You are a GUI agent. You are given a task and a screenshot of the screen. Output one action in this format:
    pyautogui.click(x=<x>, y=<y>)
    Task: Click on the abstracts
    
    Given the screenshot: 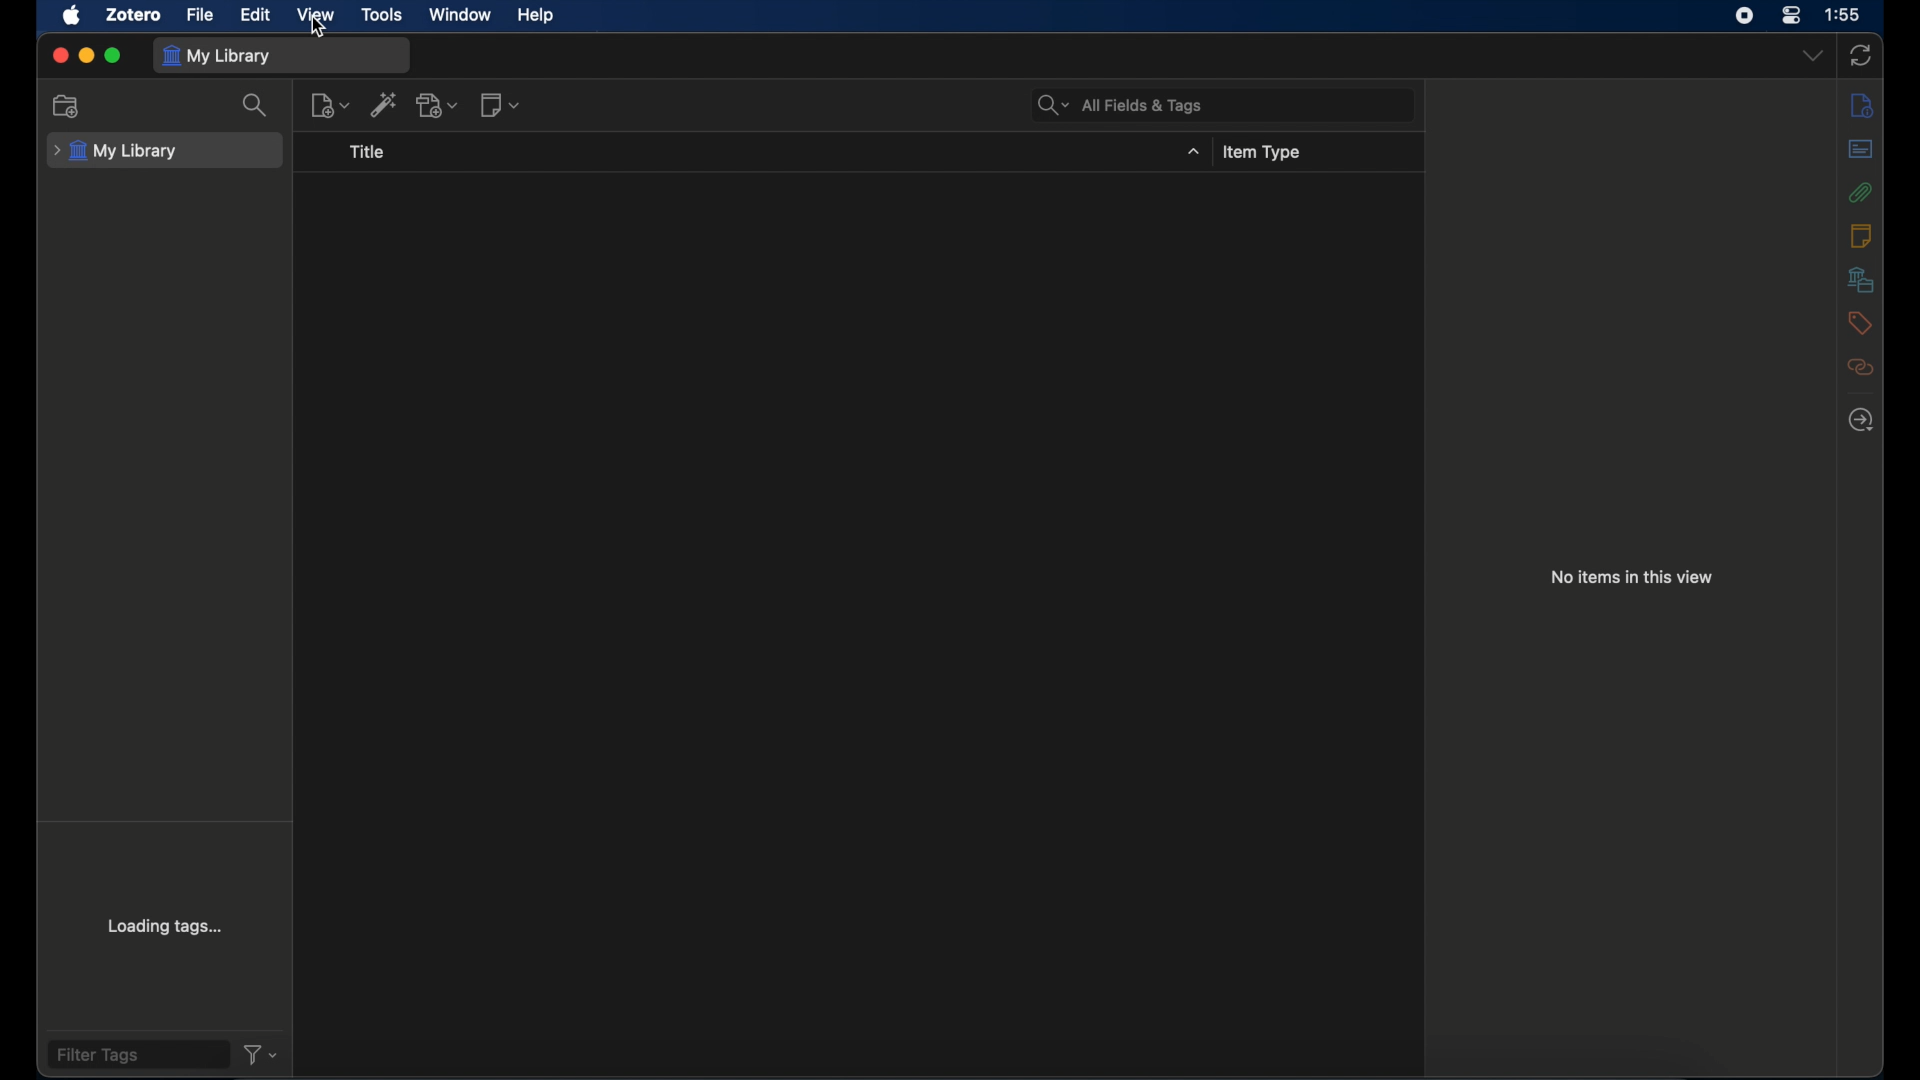 What is the action you would take?
    pyautogui.click(x=1859, y=148)
    